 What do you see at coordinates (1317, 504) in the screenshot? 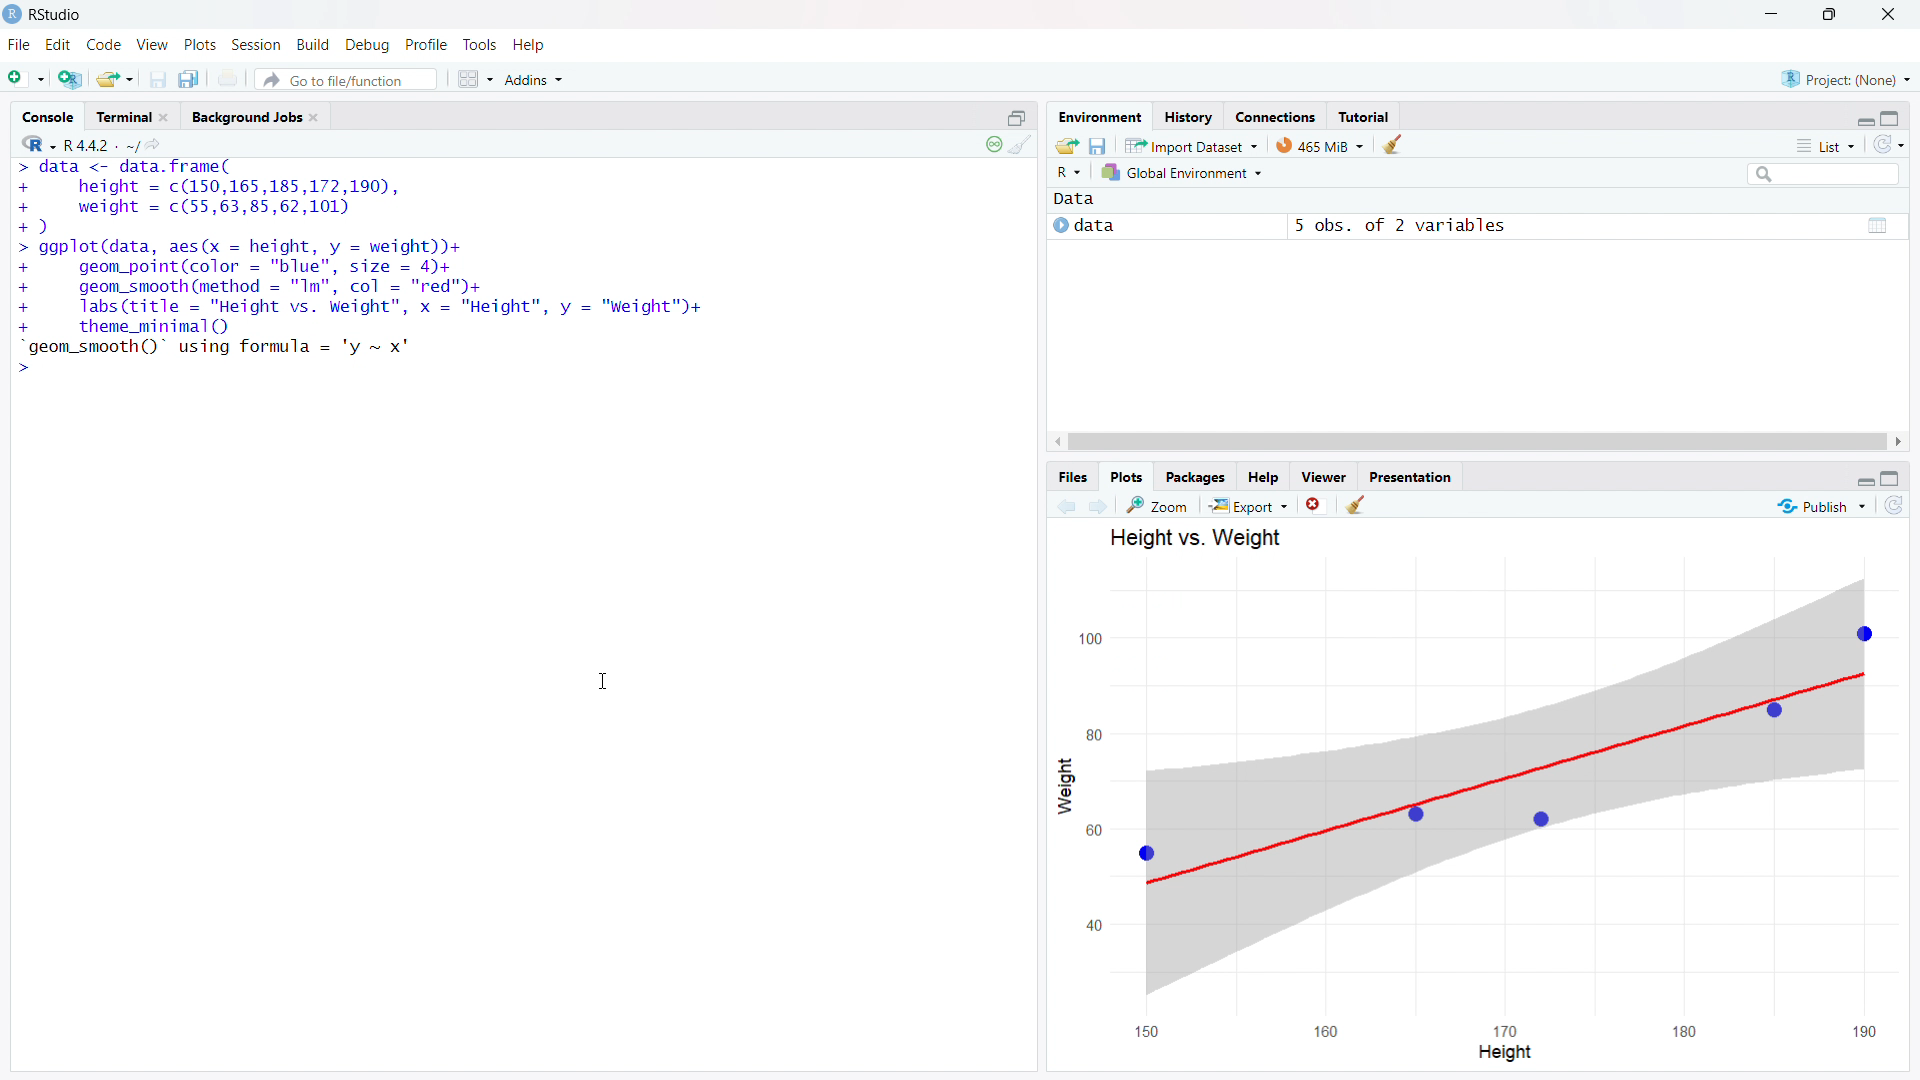
I see `remove current plot` at bounding box center [1317, 504].